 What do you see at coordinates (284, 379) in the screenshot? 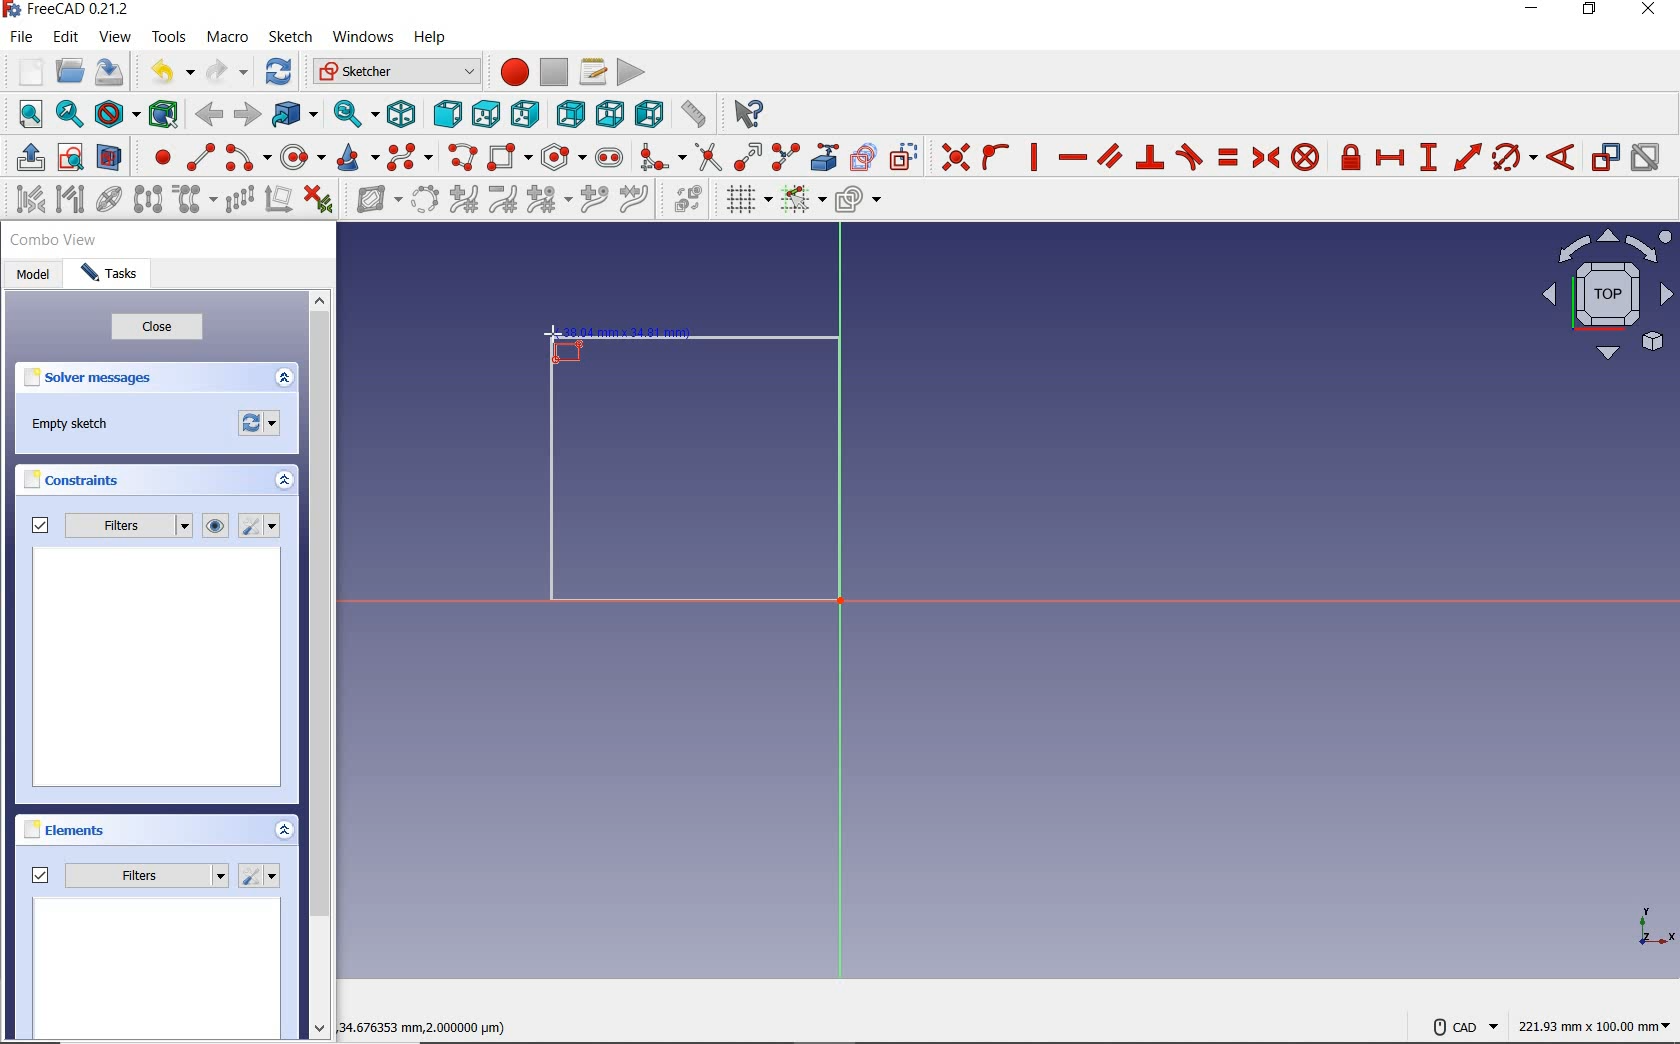
I see `expand` at bounding box center [284, 379].